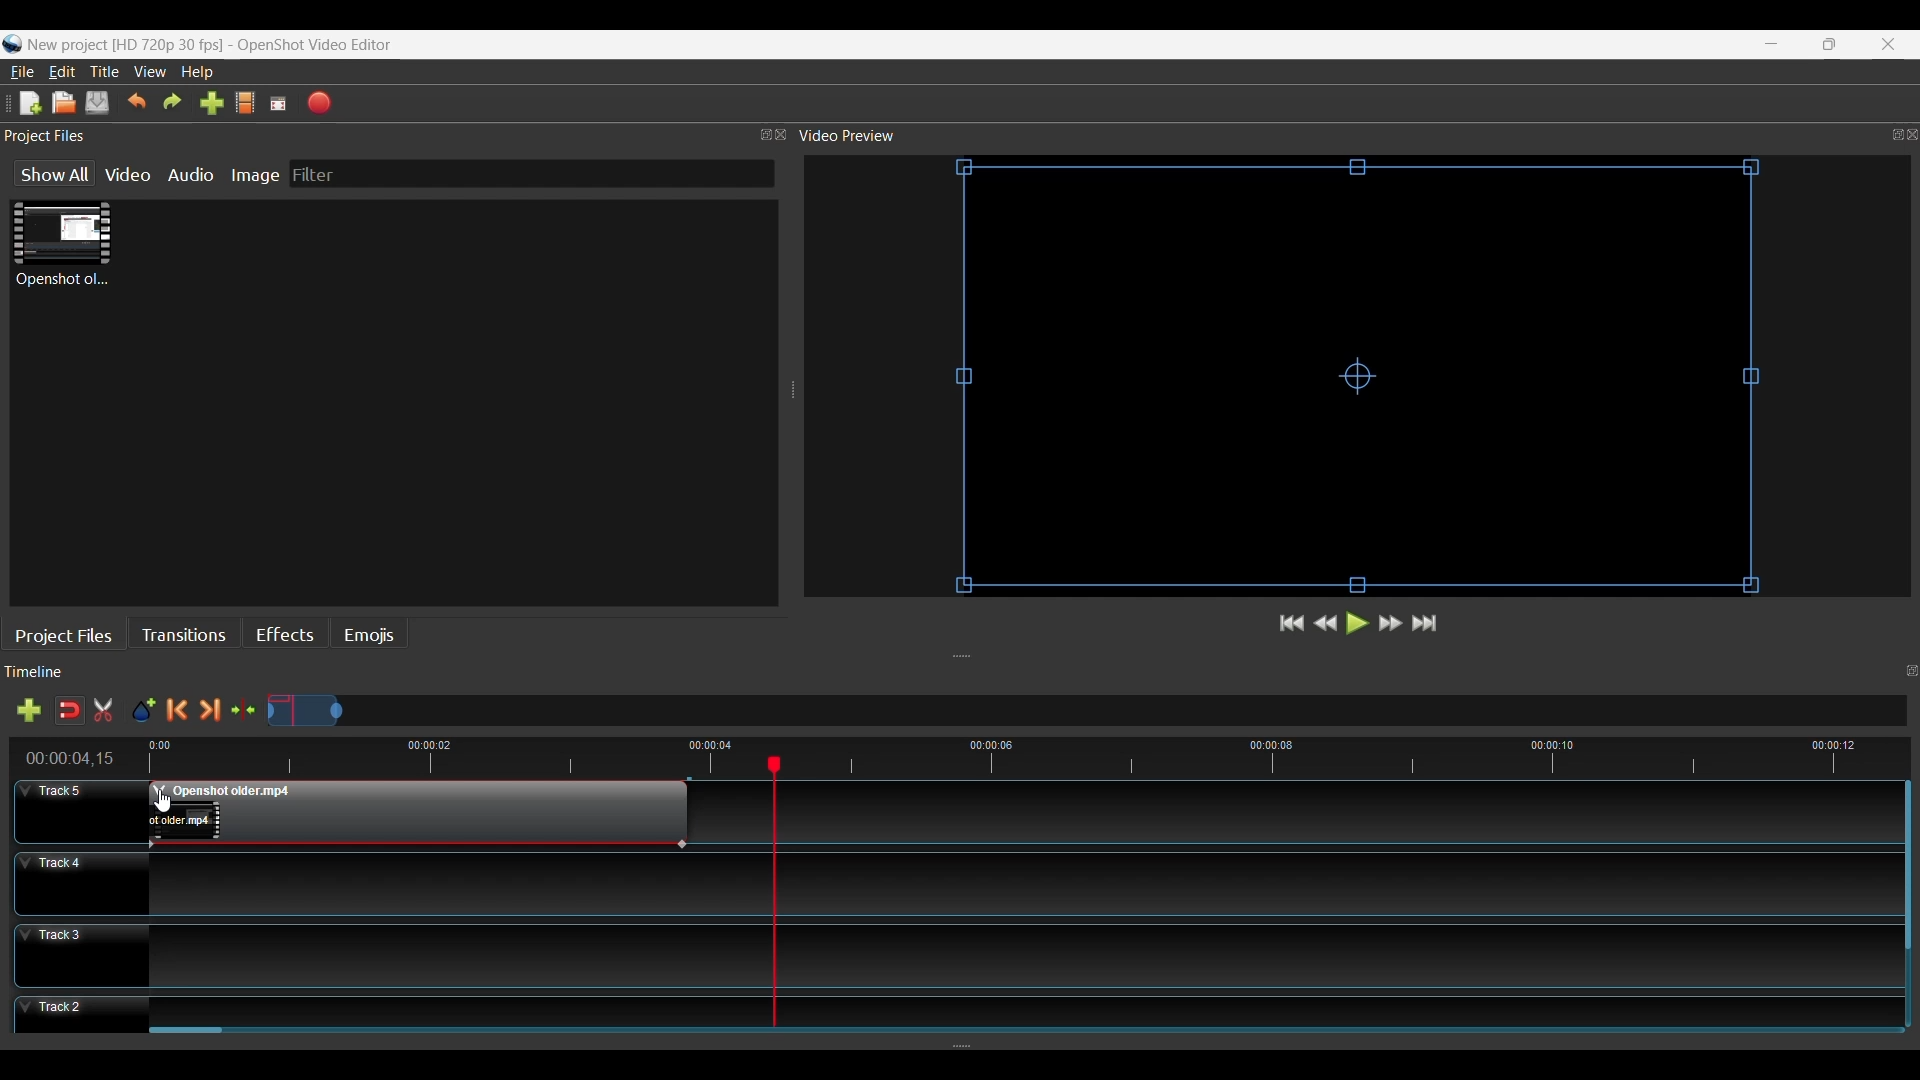  What do you see at coordinates (12, 45) in the screenshot?
I see `Openshot Desktop icon` at bounding box center [12, 45].